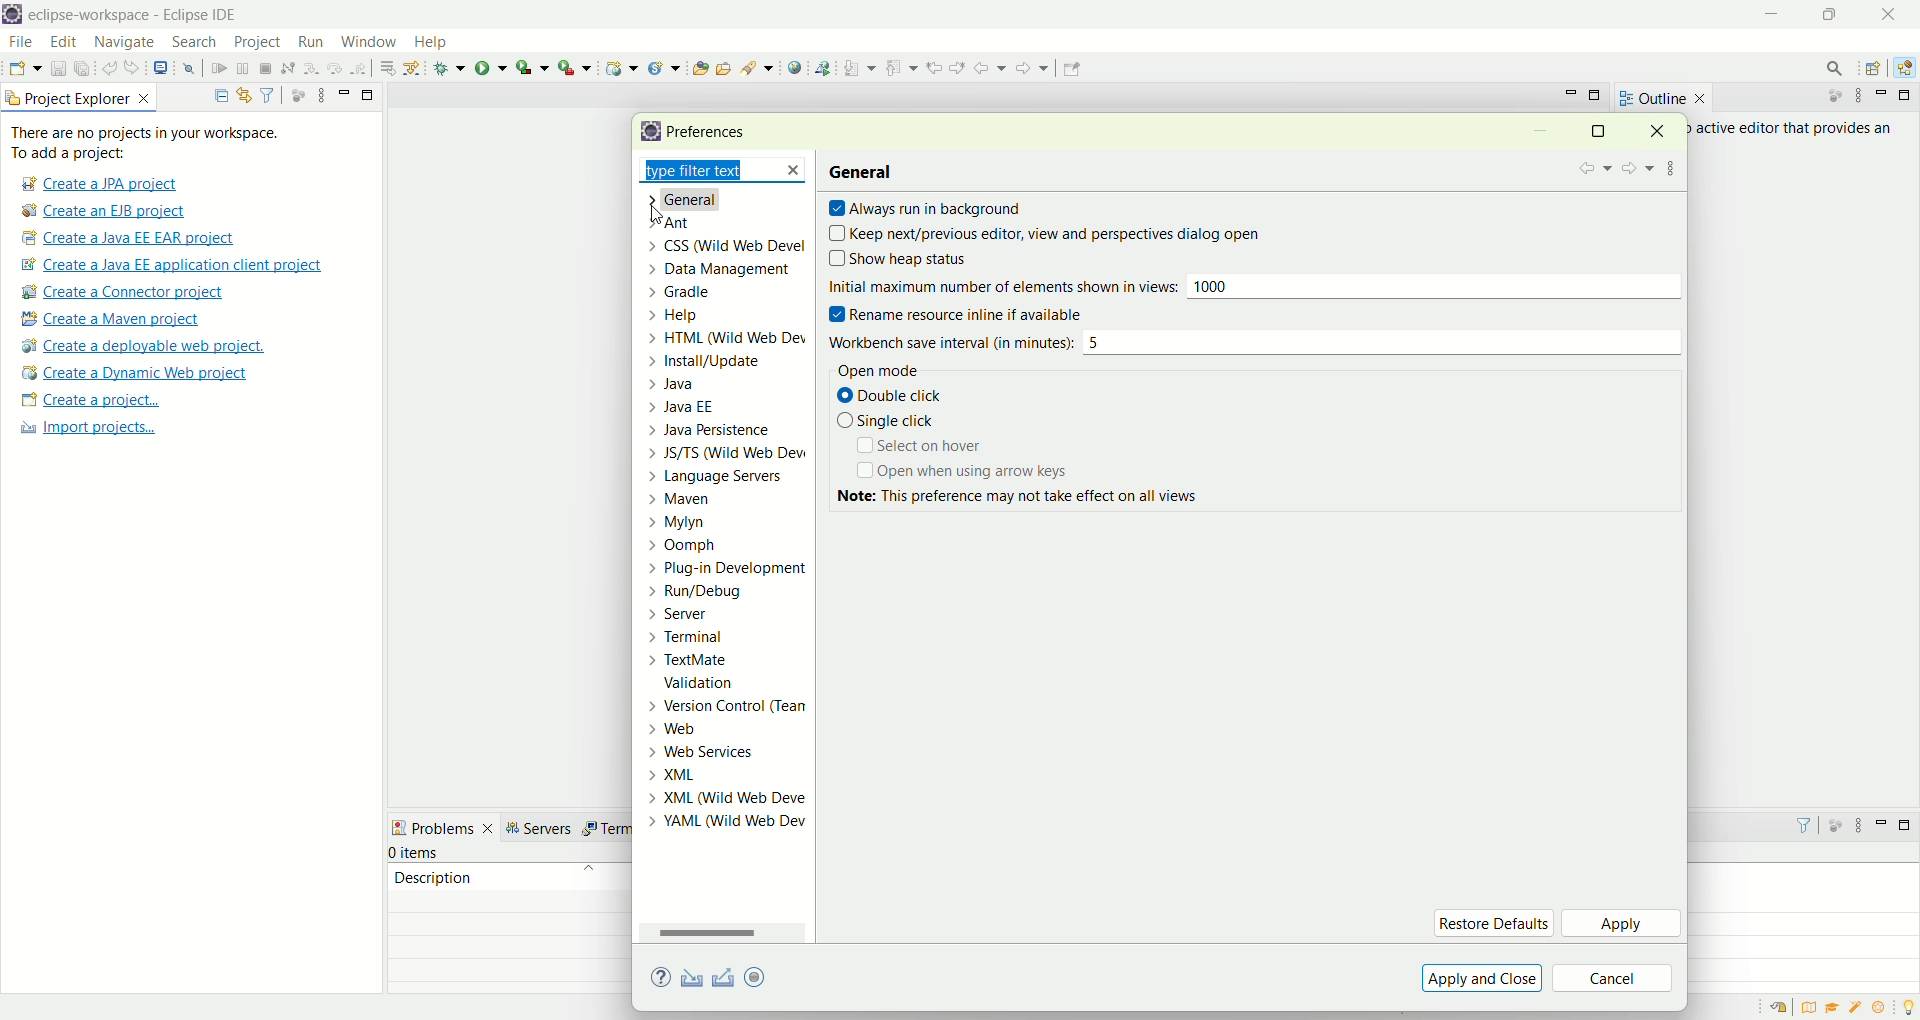 This screenshot has width=1920, height=1020. I want to click on minimize, so click(1540, 133).